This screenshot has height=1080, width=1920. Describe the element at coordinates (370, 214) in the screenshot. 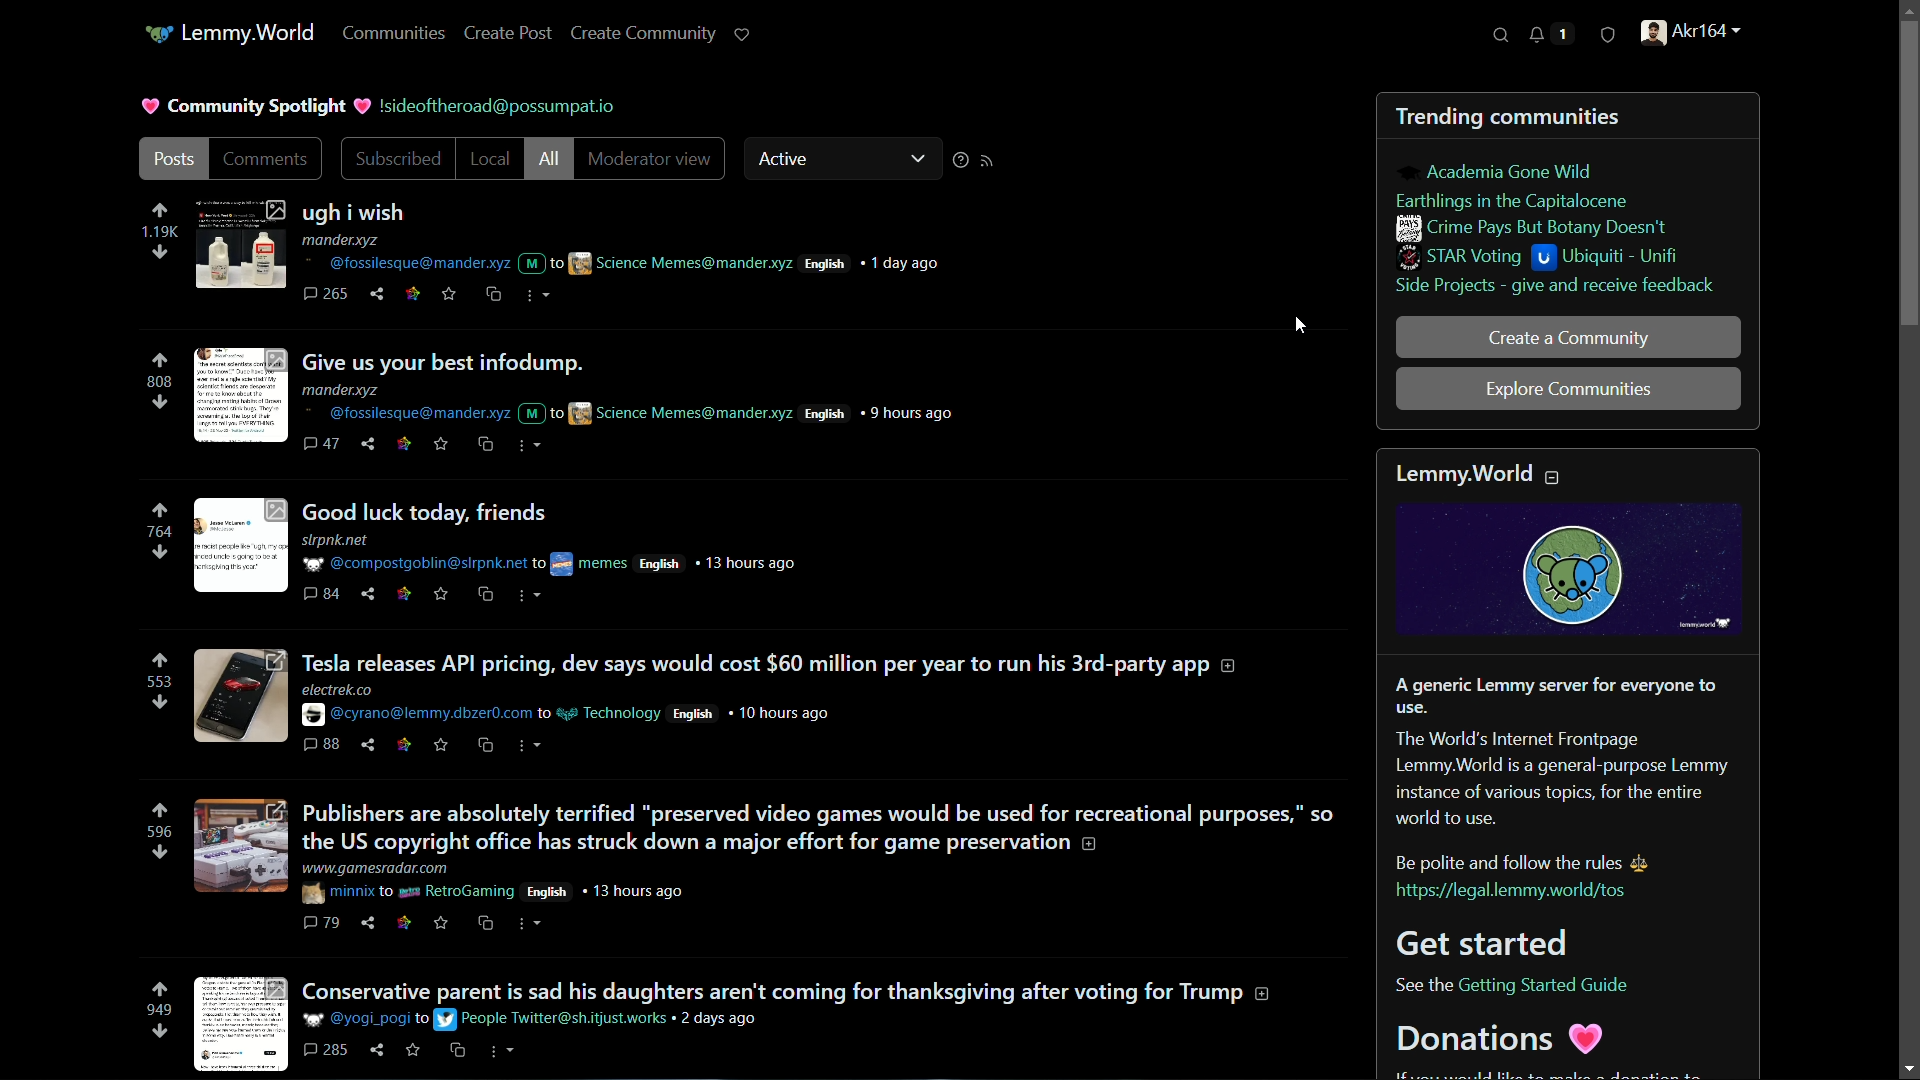

I see `ugh i wish` at that location.